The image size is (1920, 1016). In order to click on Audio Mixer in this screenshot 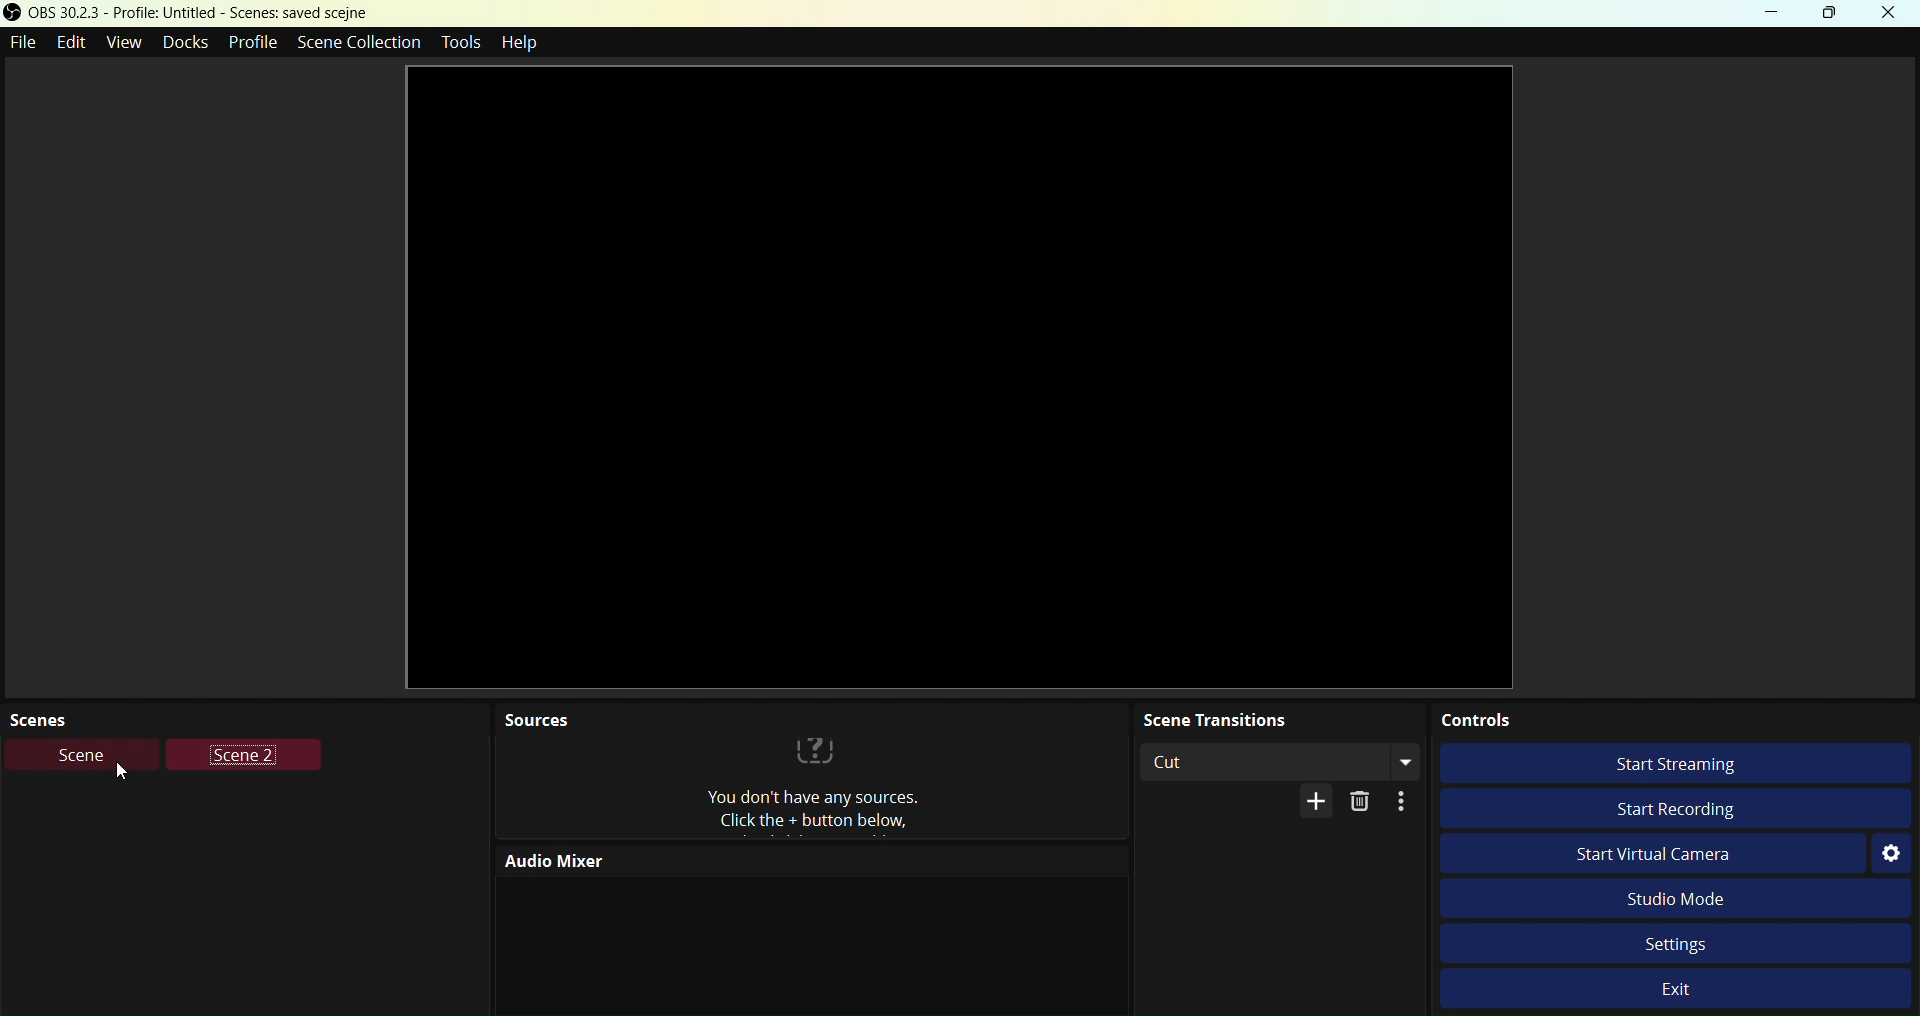, I will do `click(649, 860)`.